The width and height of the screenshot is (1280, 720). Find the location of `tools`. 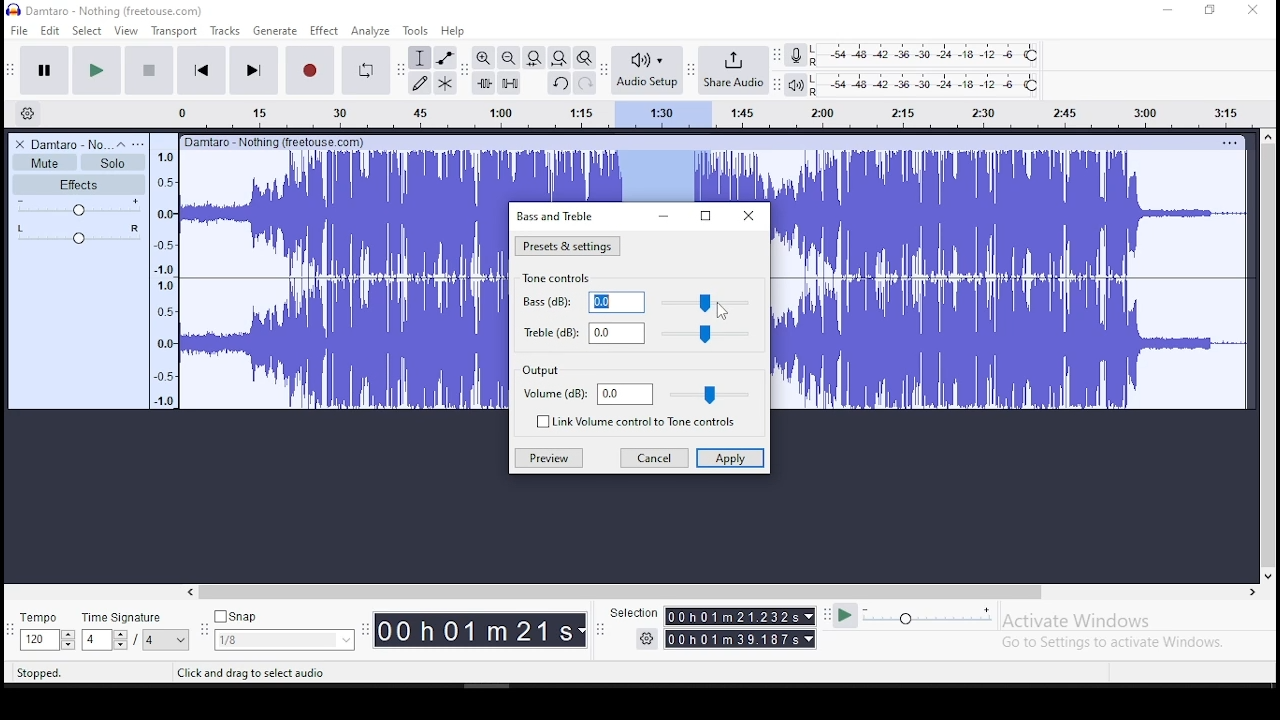

tools is located at coordinates (416, 30).